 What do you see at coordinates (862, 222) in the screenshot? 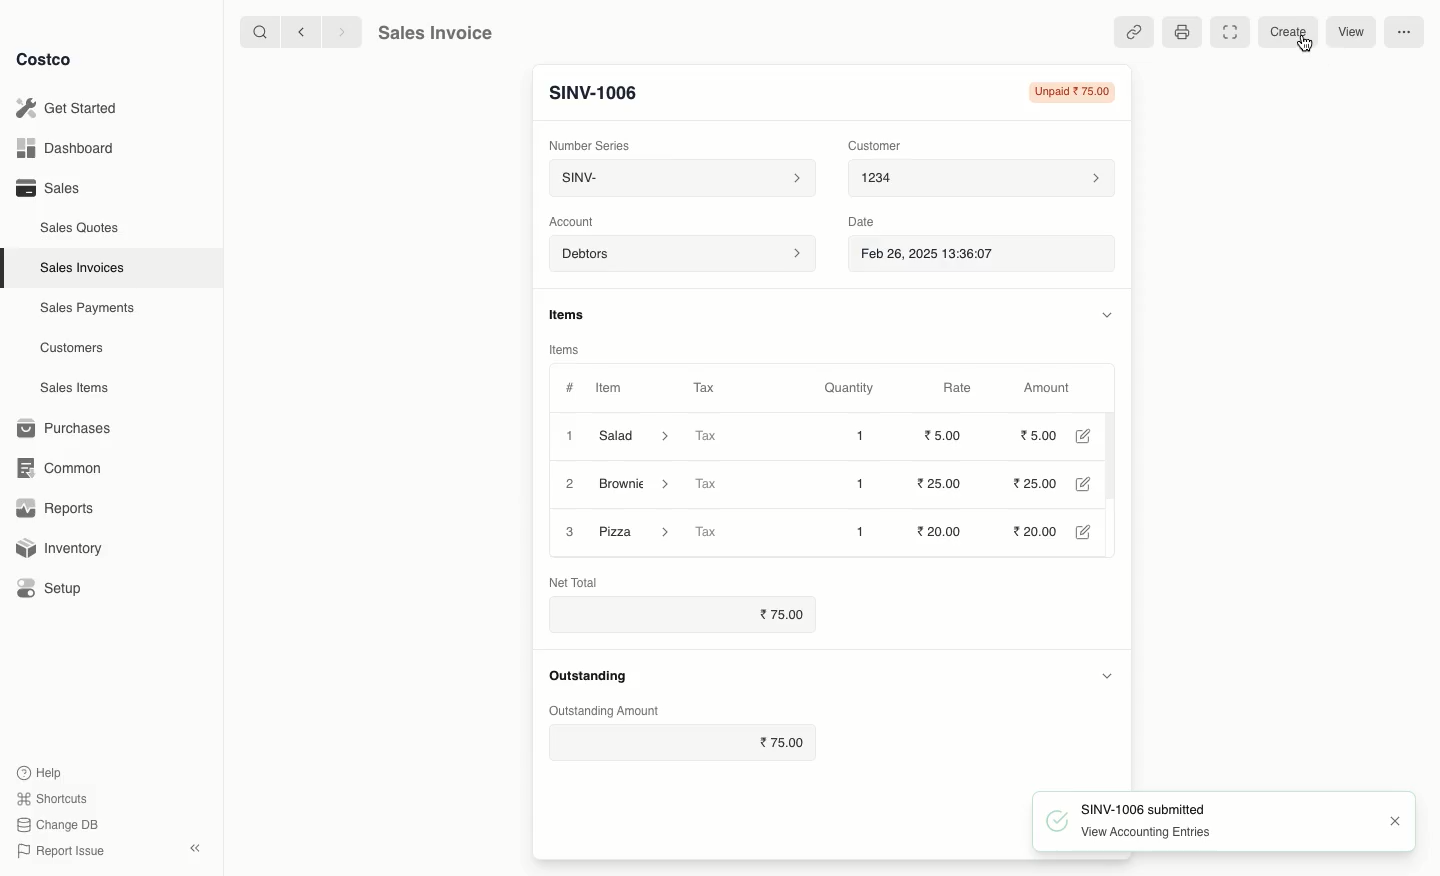
I see `Date` at bounding box center [862, 222].